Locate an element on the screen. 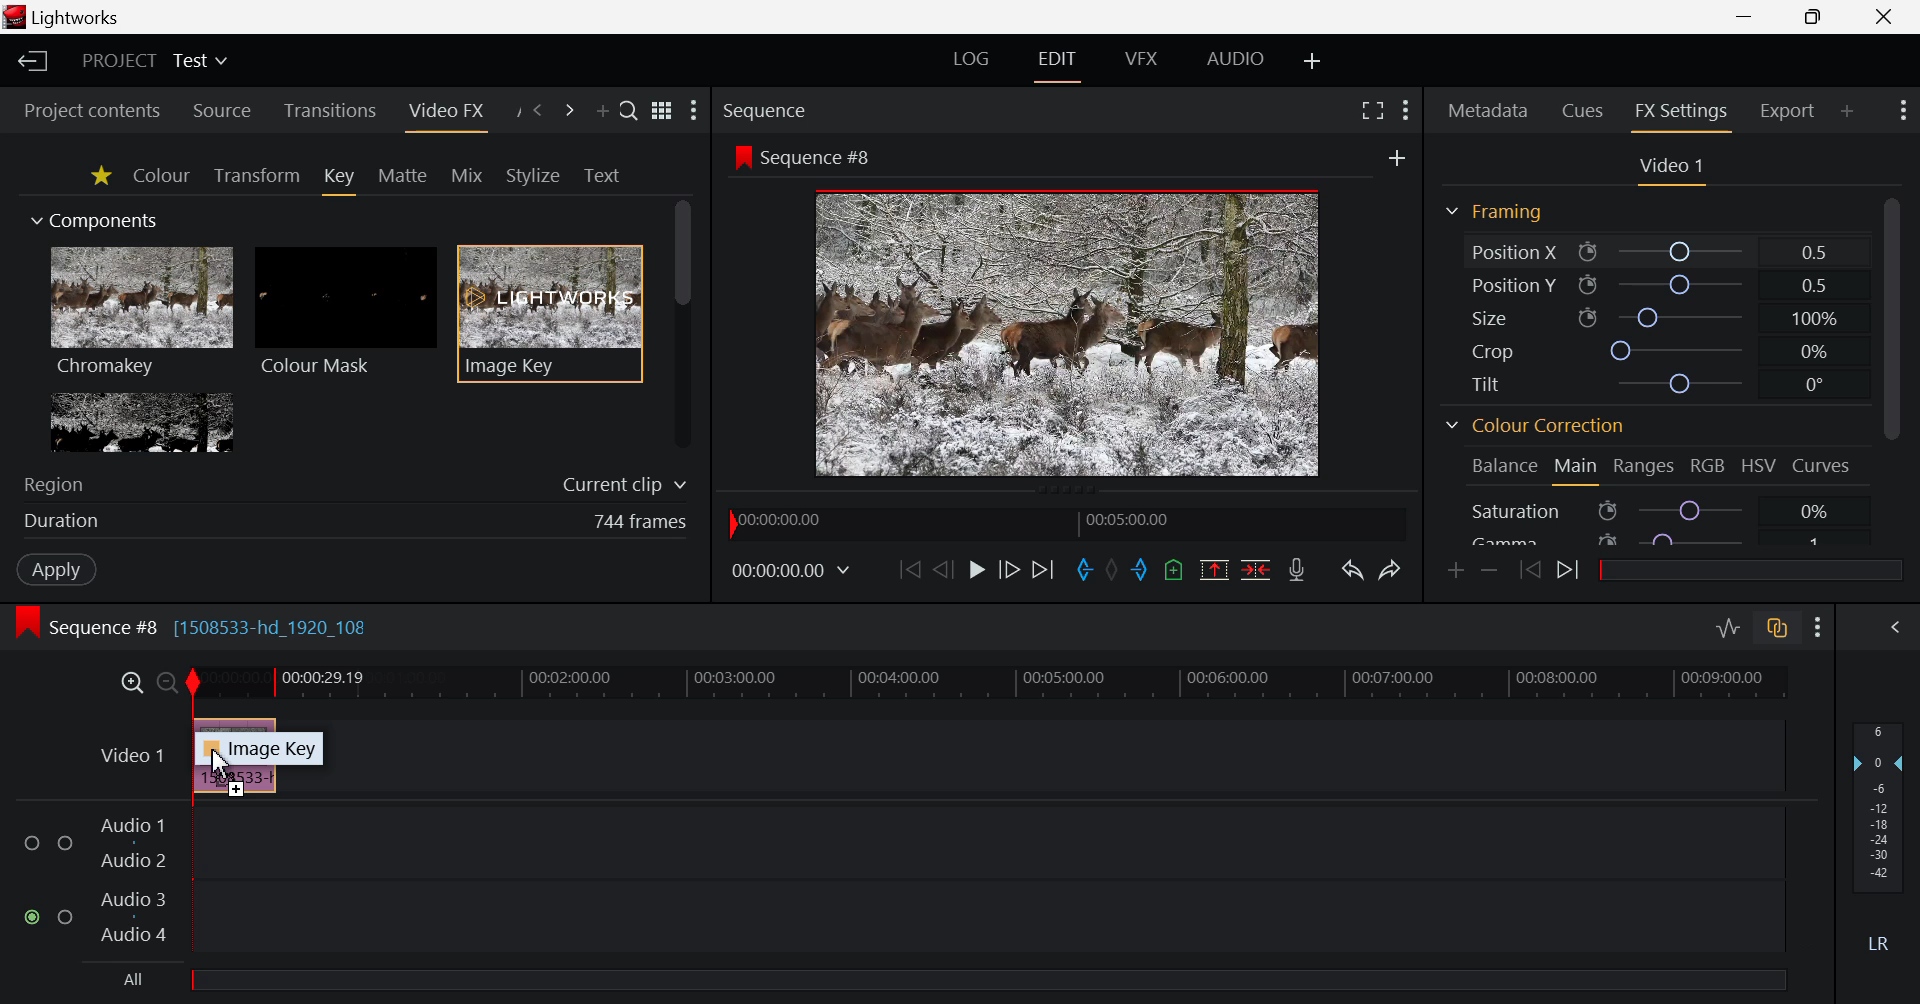 The image size is (1920, 1004). Curves is located at coordinates (1820, 466).